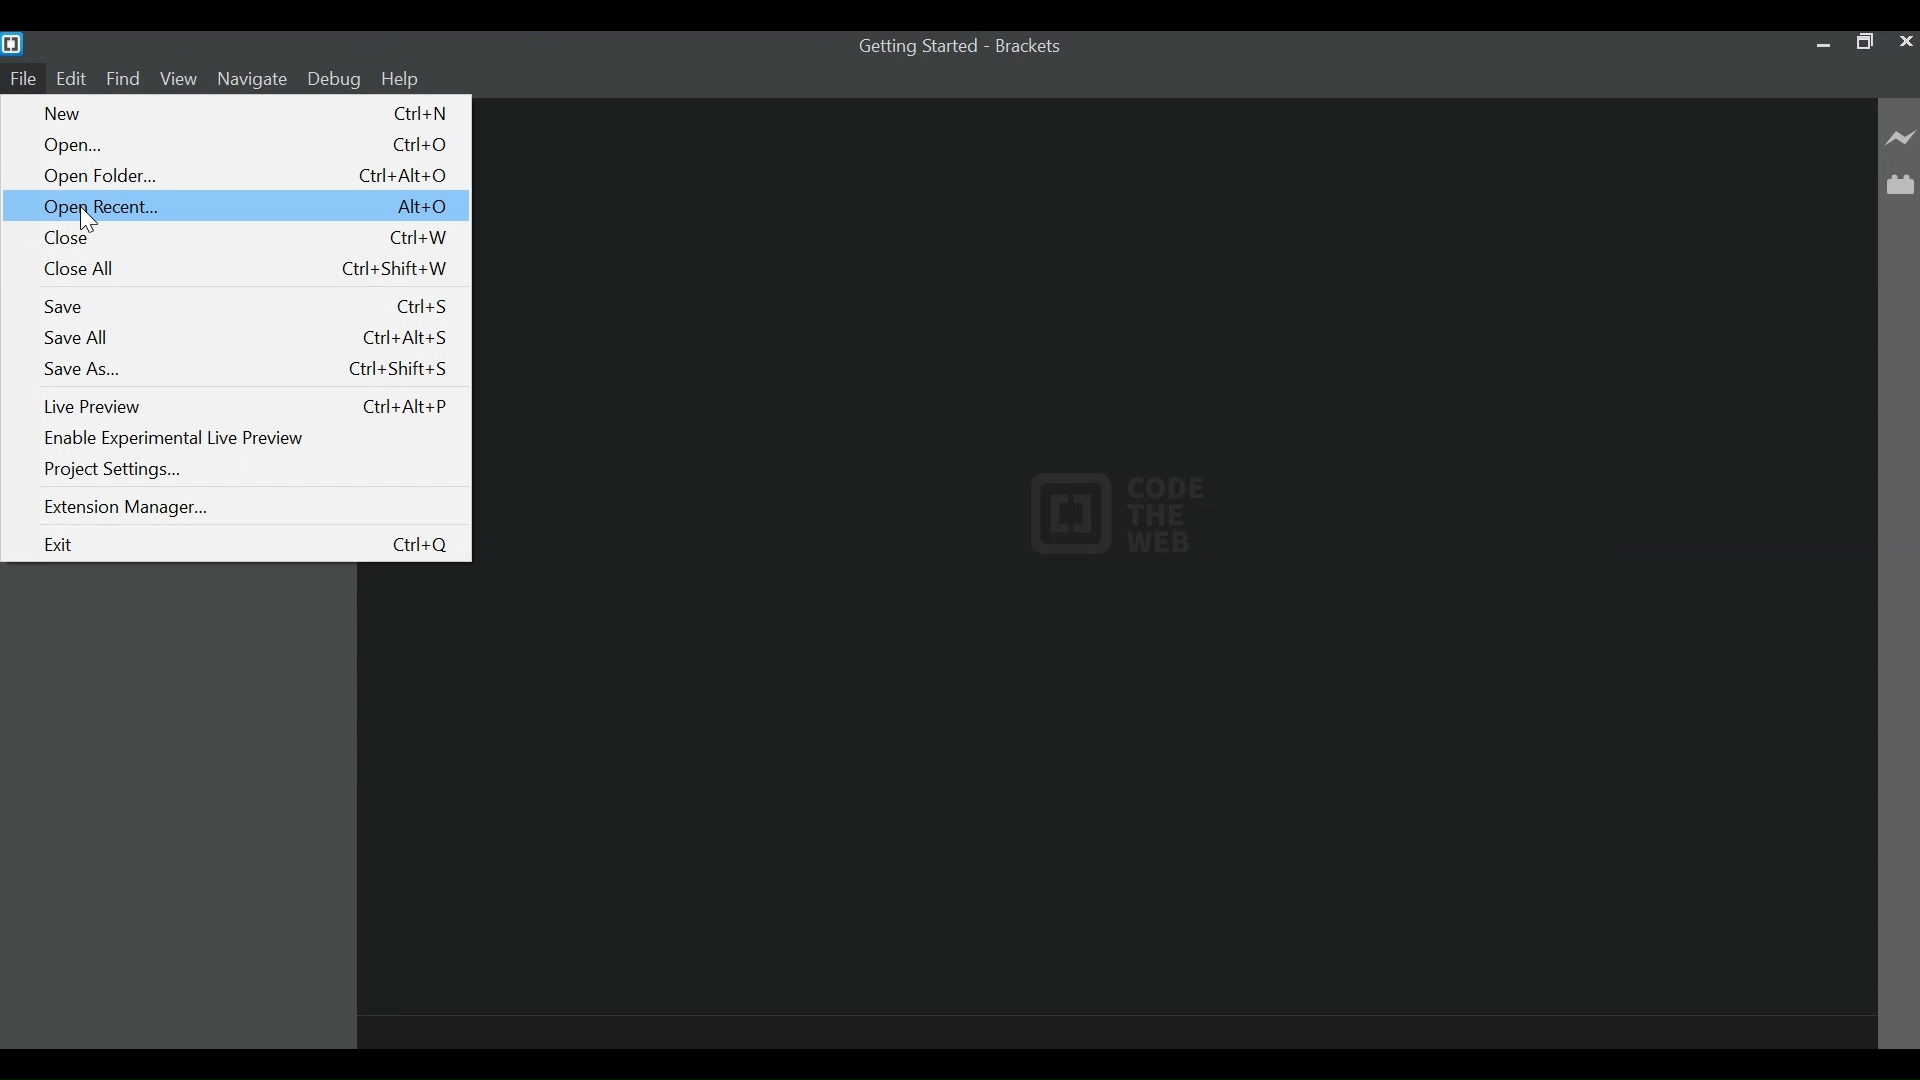  I want to click on Getting Started, so click(917, 46).